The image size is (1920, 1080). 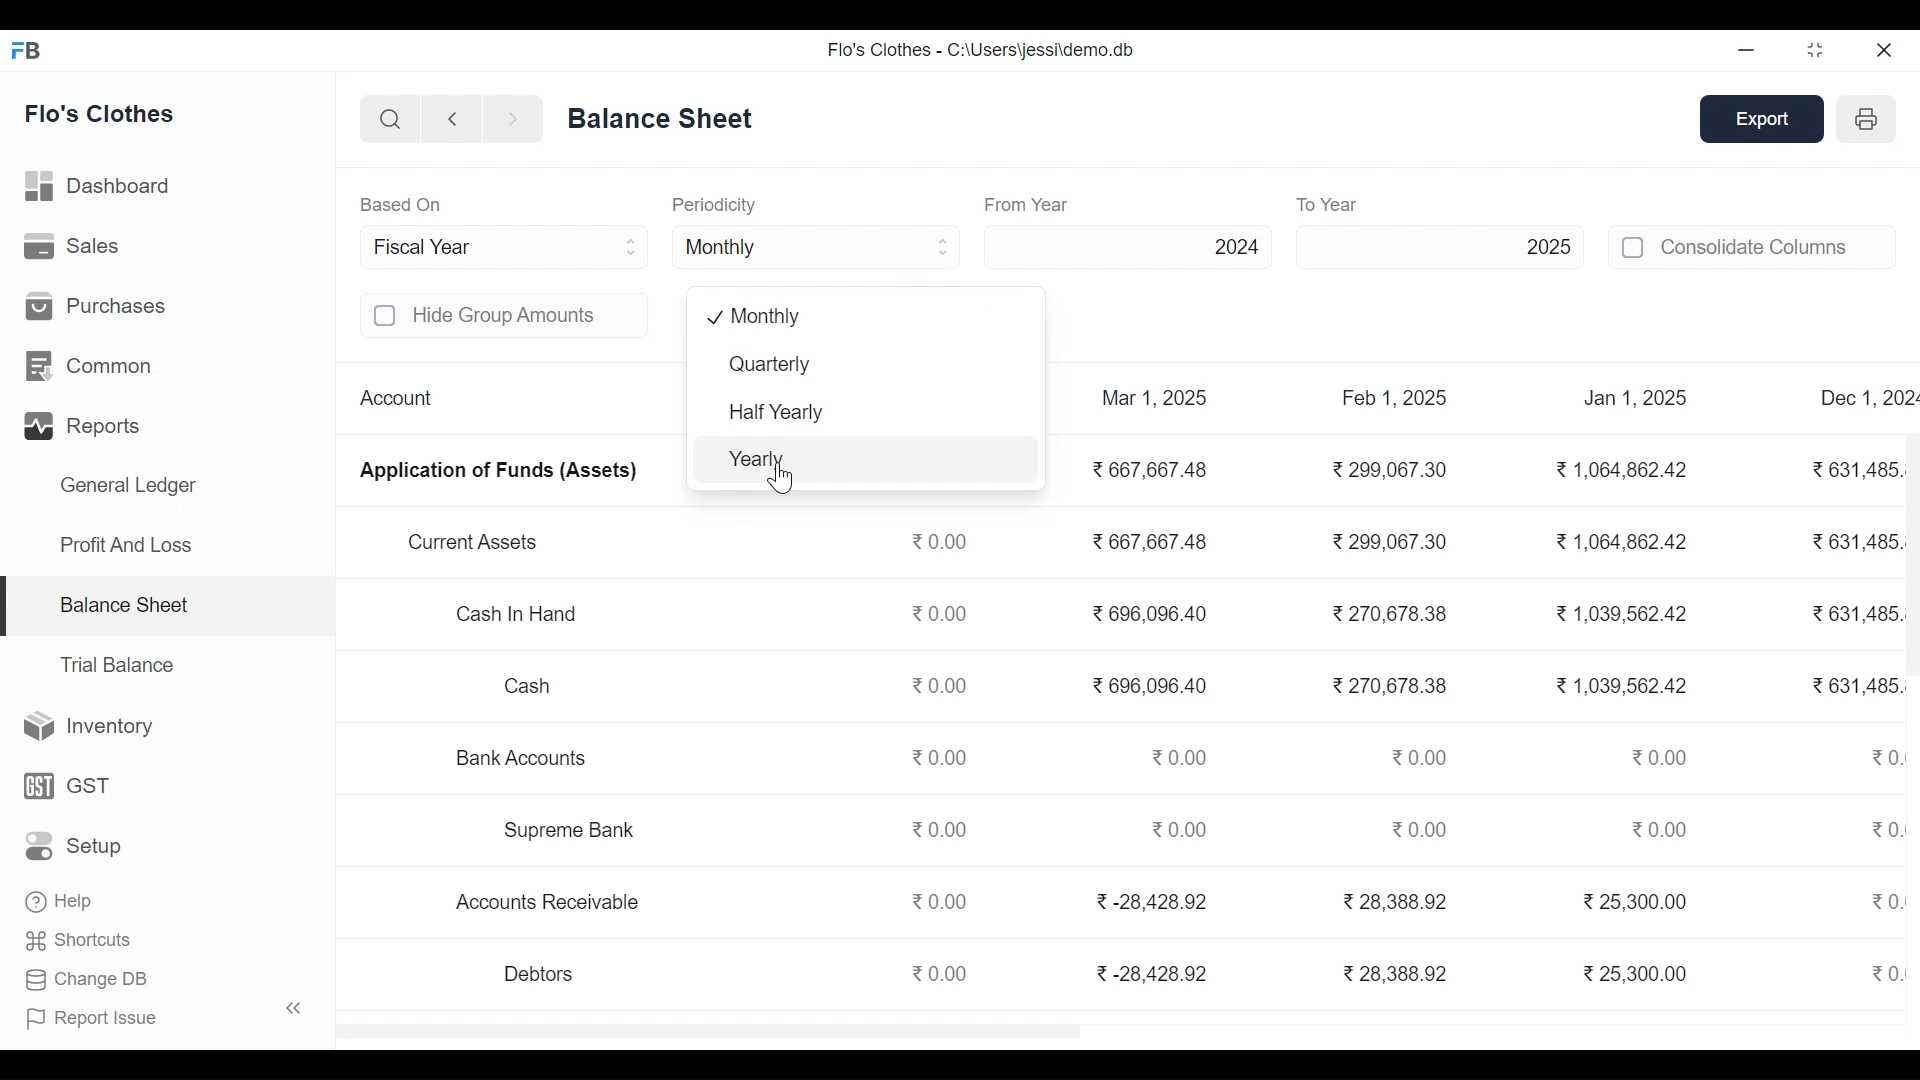 What do you see at coordinates (708, 1031) in the screenshot?
I see `scrollbar` at bounding box center [708, 1031].